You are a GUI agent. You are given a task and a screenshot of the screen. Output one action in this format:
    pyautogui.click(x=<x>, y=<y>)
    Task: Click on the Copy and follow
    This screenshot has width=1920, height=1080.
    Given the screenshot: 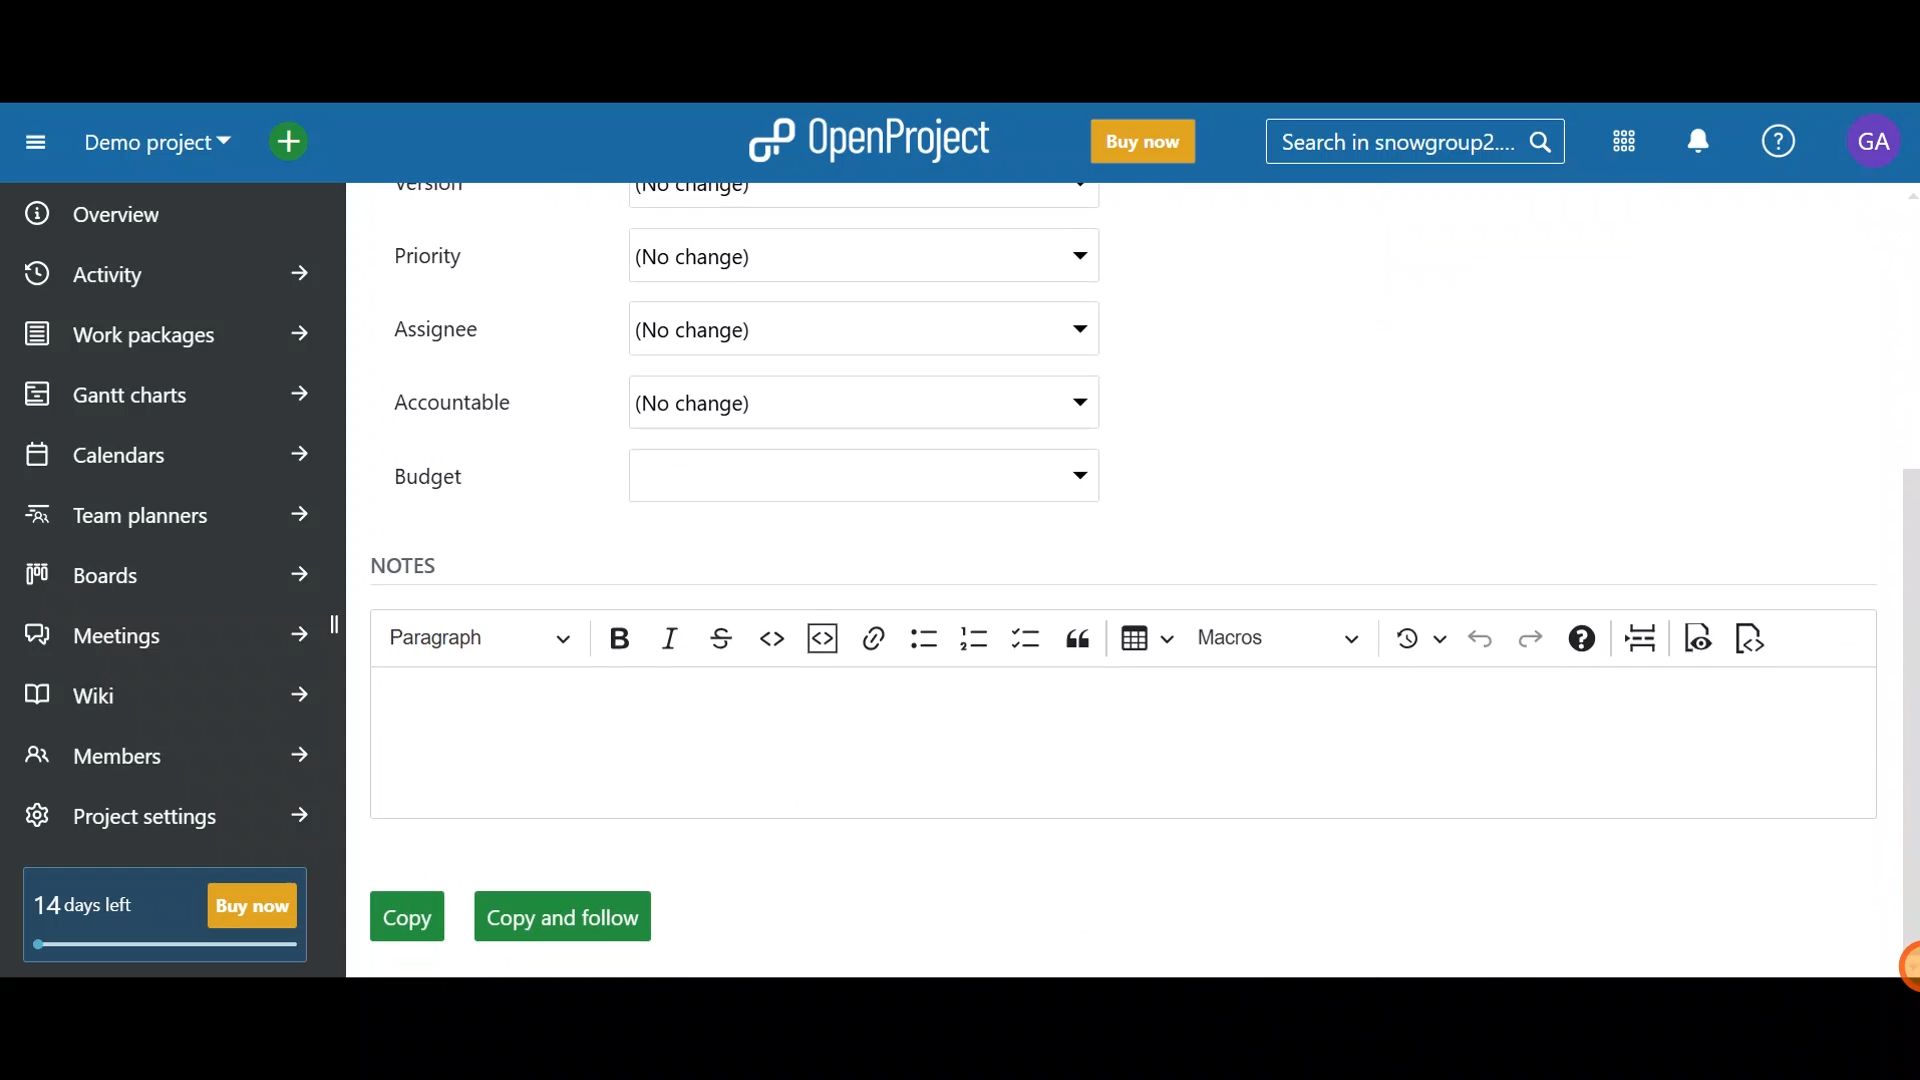 What is the action you would take?
    pyautogui.click(x=560, y=915)
    